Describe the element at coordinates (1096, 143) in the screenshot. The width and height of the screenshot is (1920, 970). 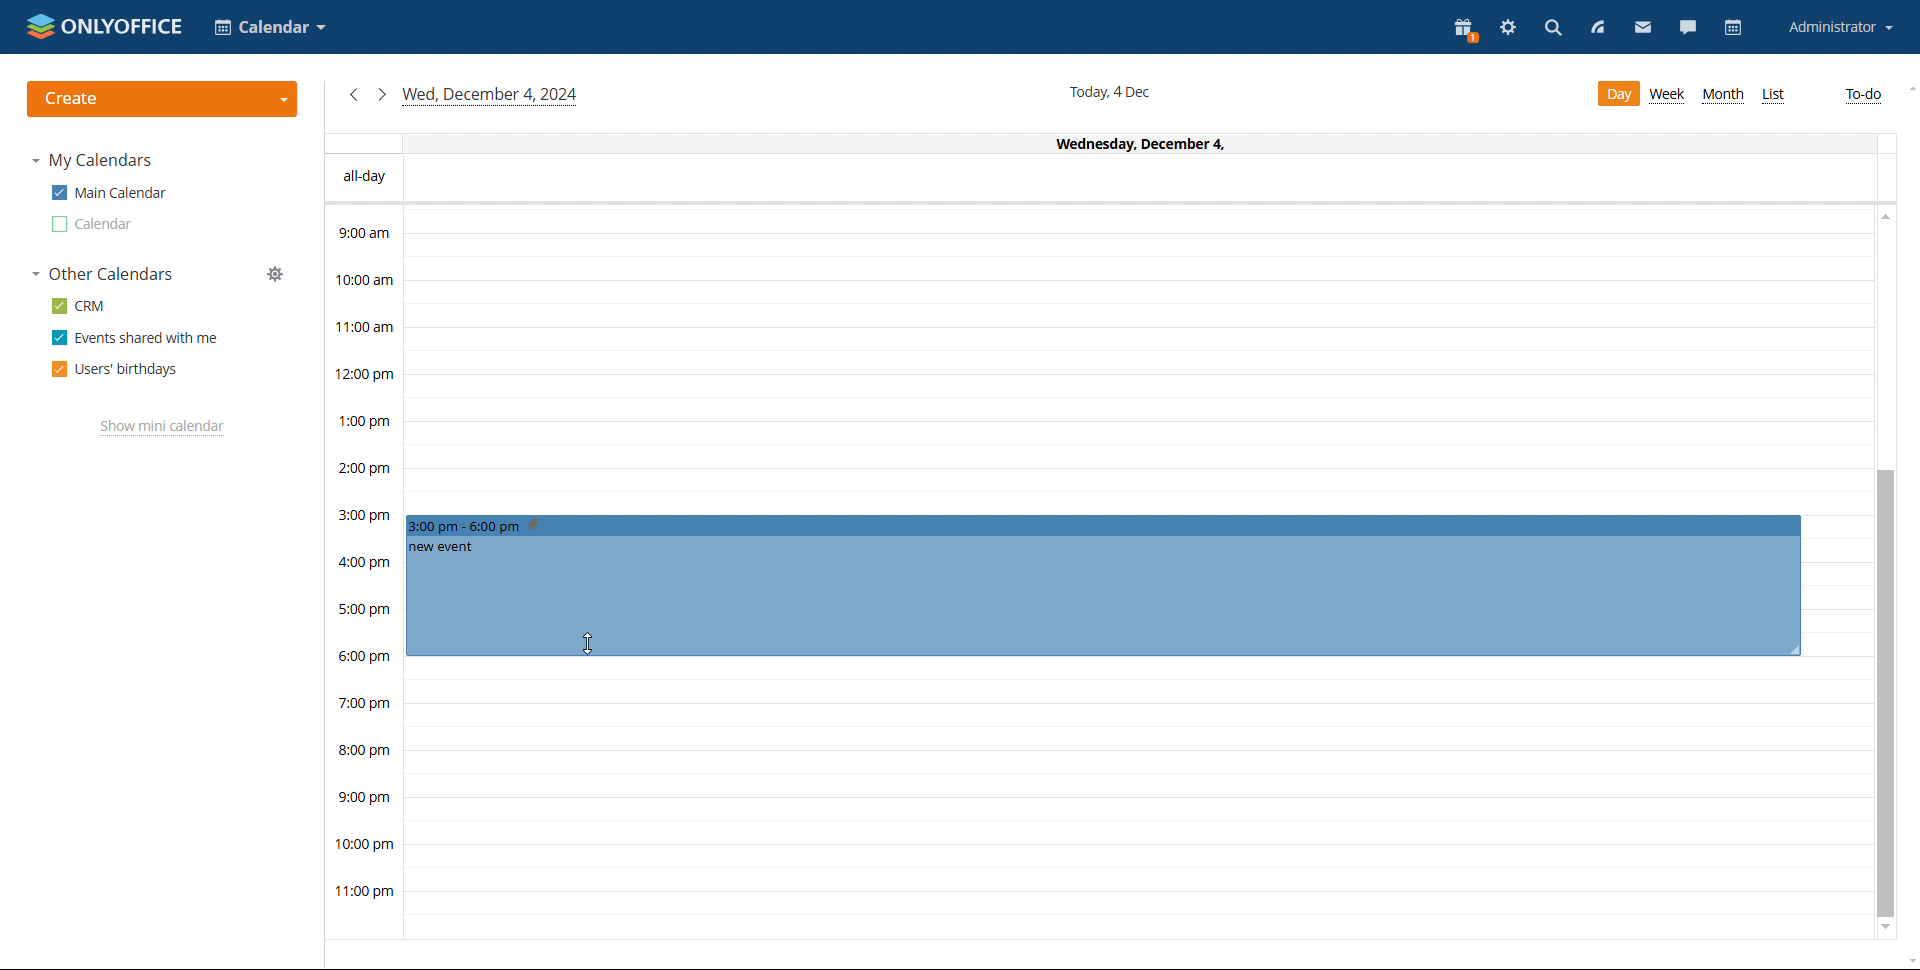
I see `date` at that location.